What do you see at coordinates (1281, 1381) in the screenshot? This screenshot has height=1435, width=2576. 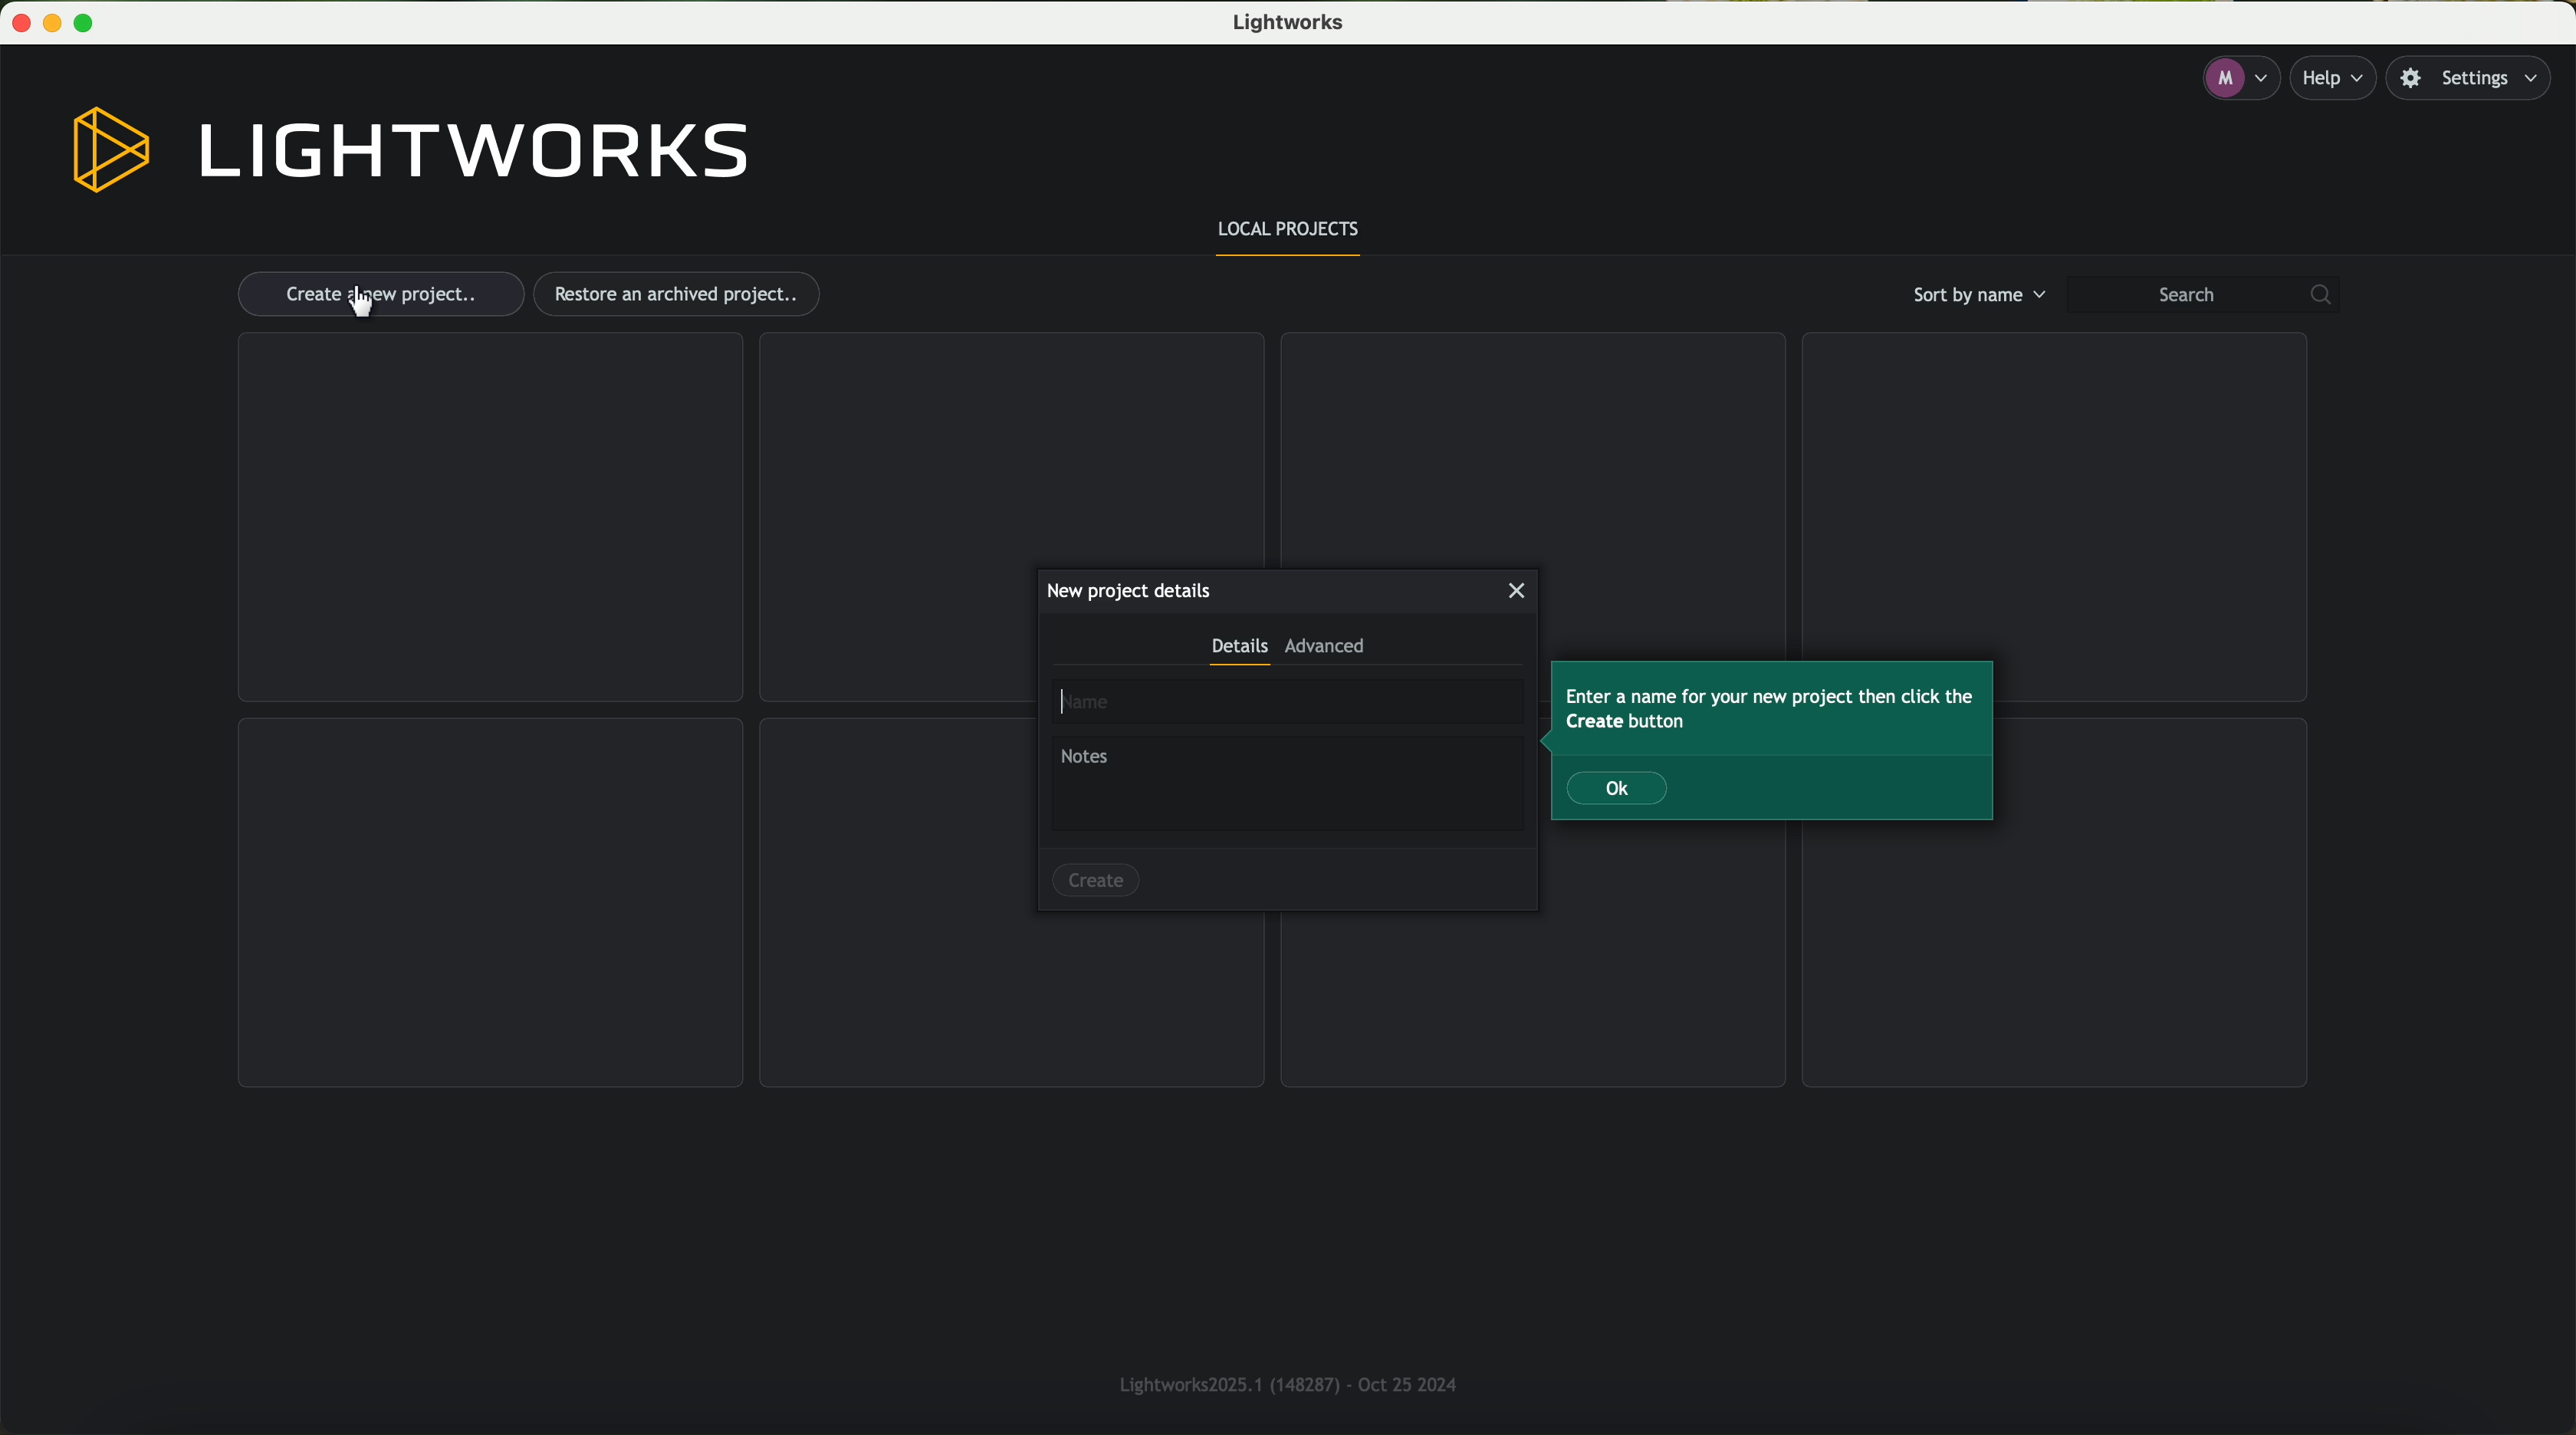 I see `registered trademark` at bounding box center [1281, 1381].